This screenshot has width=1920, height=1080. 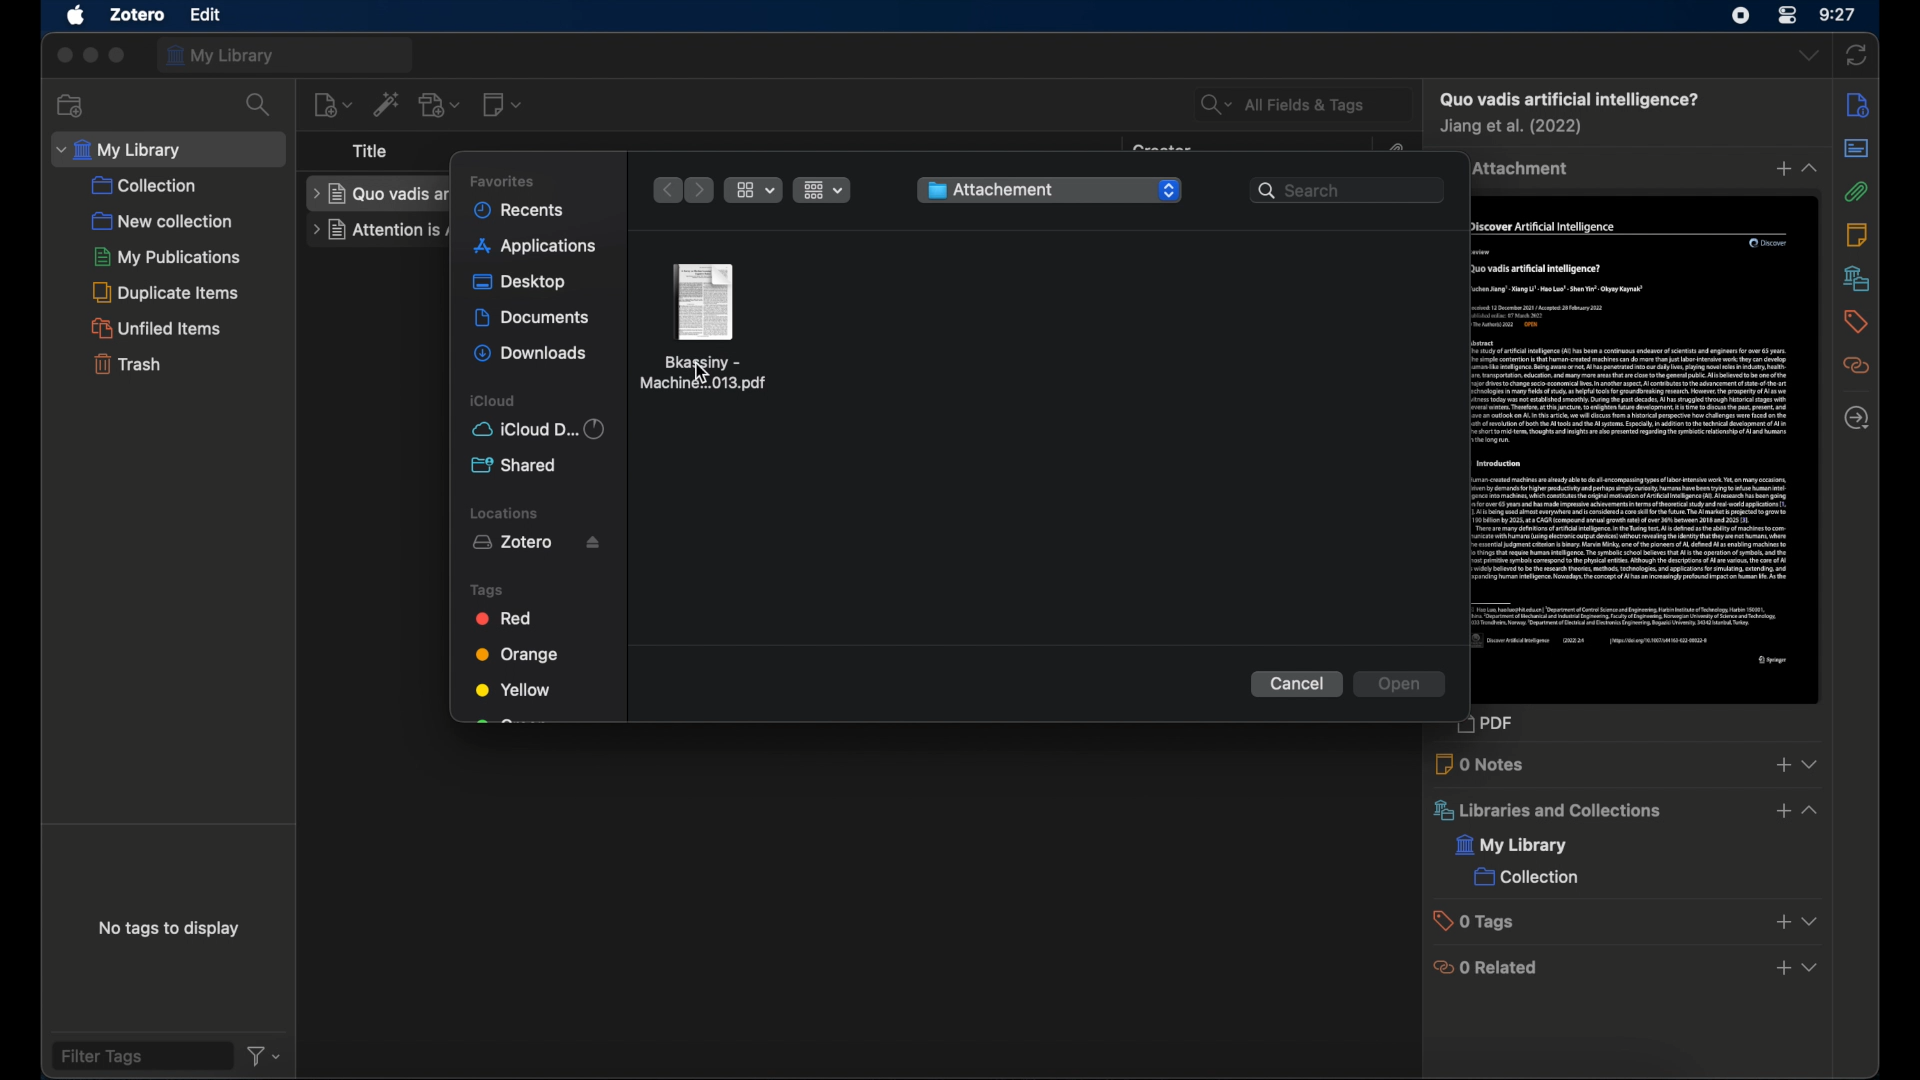 I want to click on iCloud, so click(x=495, y=401).